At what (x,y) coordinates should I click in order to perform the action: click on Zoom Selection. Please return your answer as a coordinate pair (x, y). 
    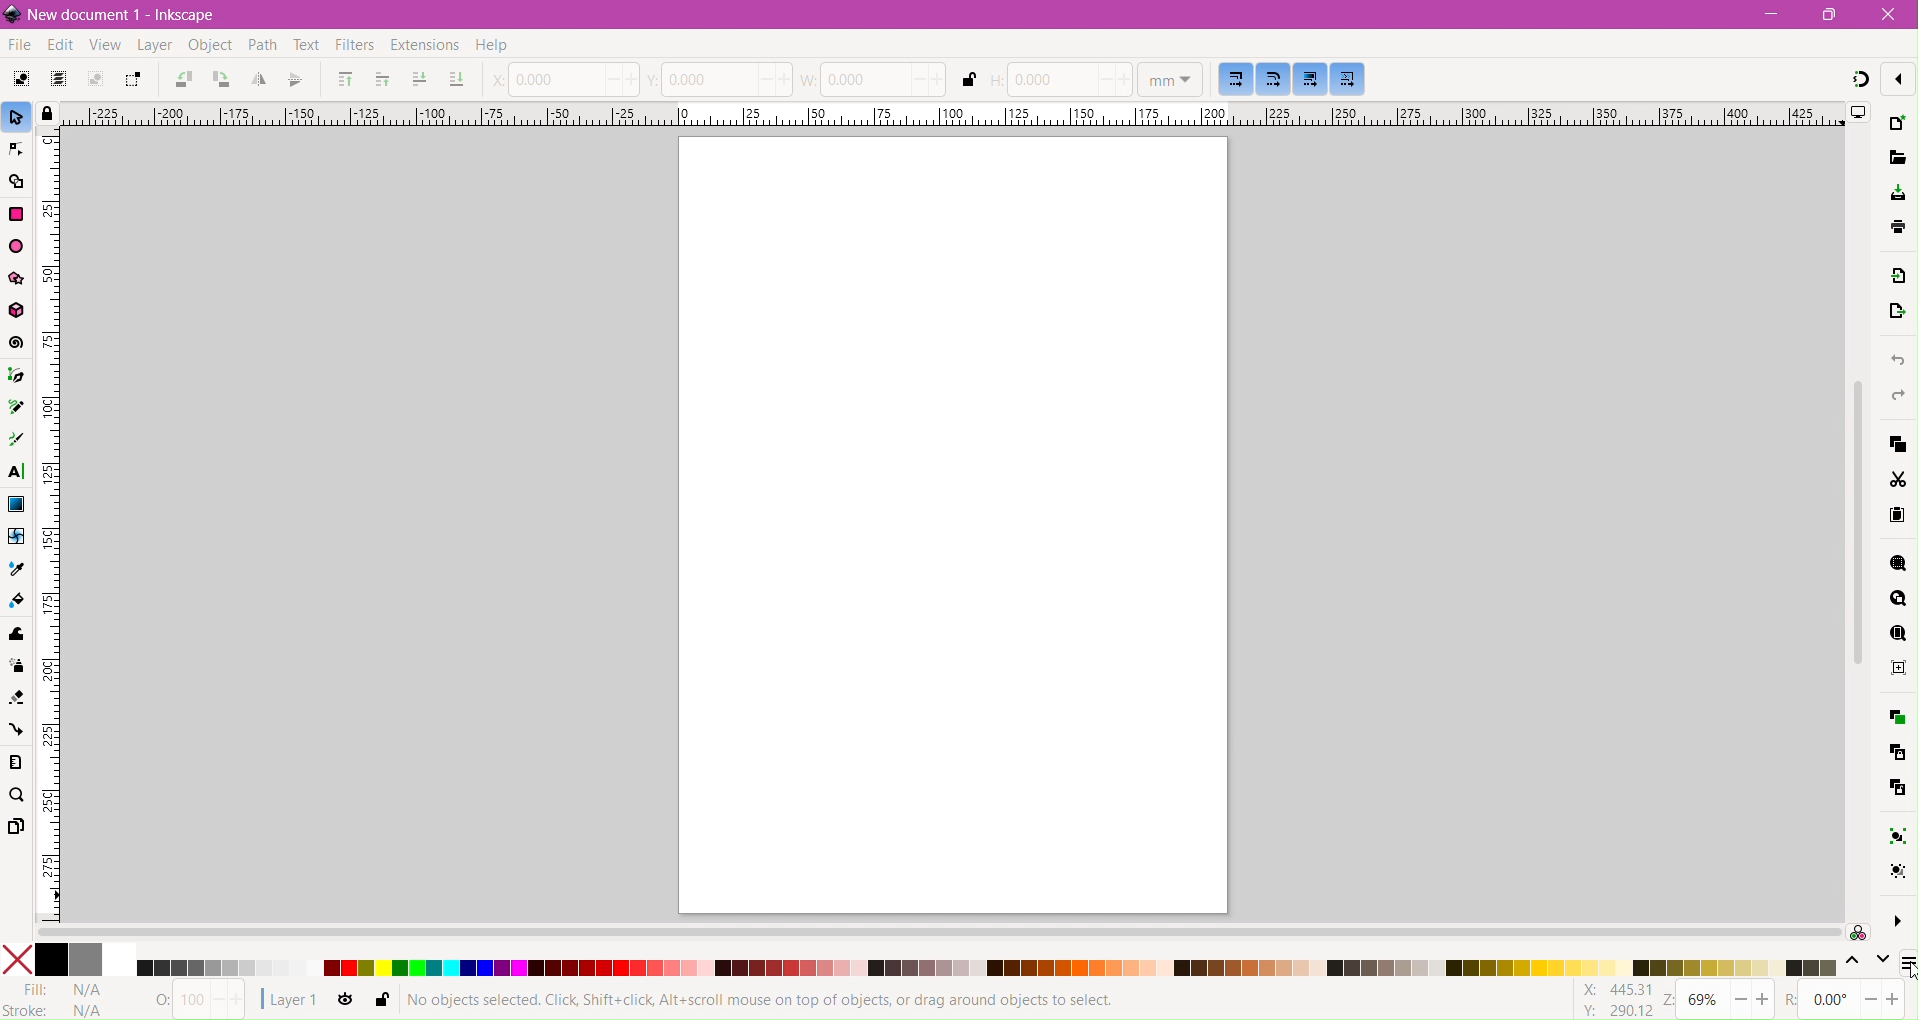
    Looking at the image, I should click on (1895, 565).